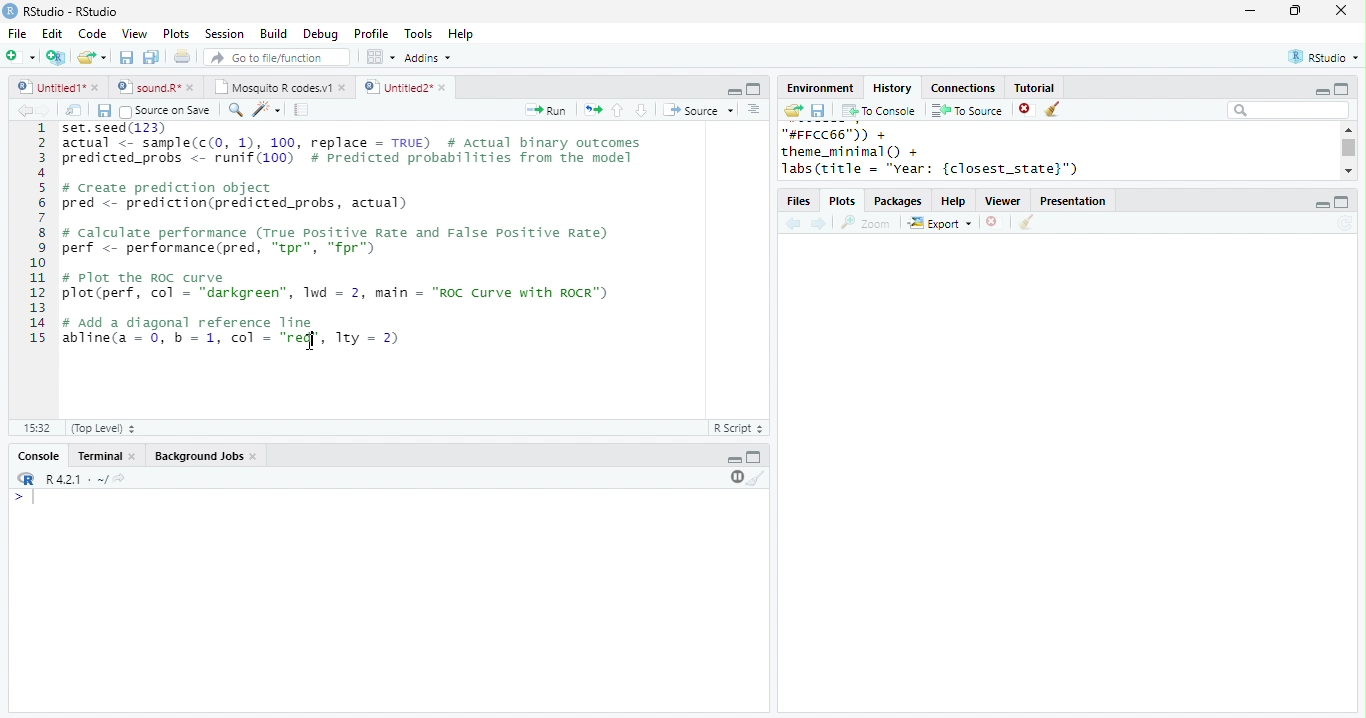 The image size is (1366, 718). I want to click on search bar, so click(1288, 109).